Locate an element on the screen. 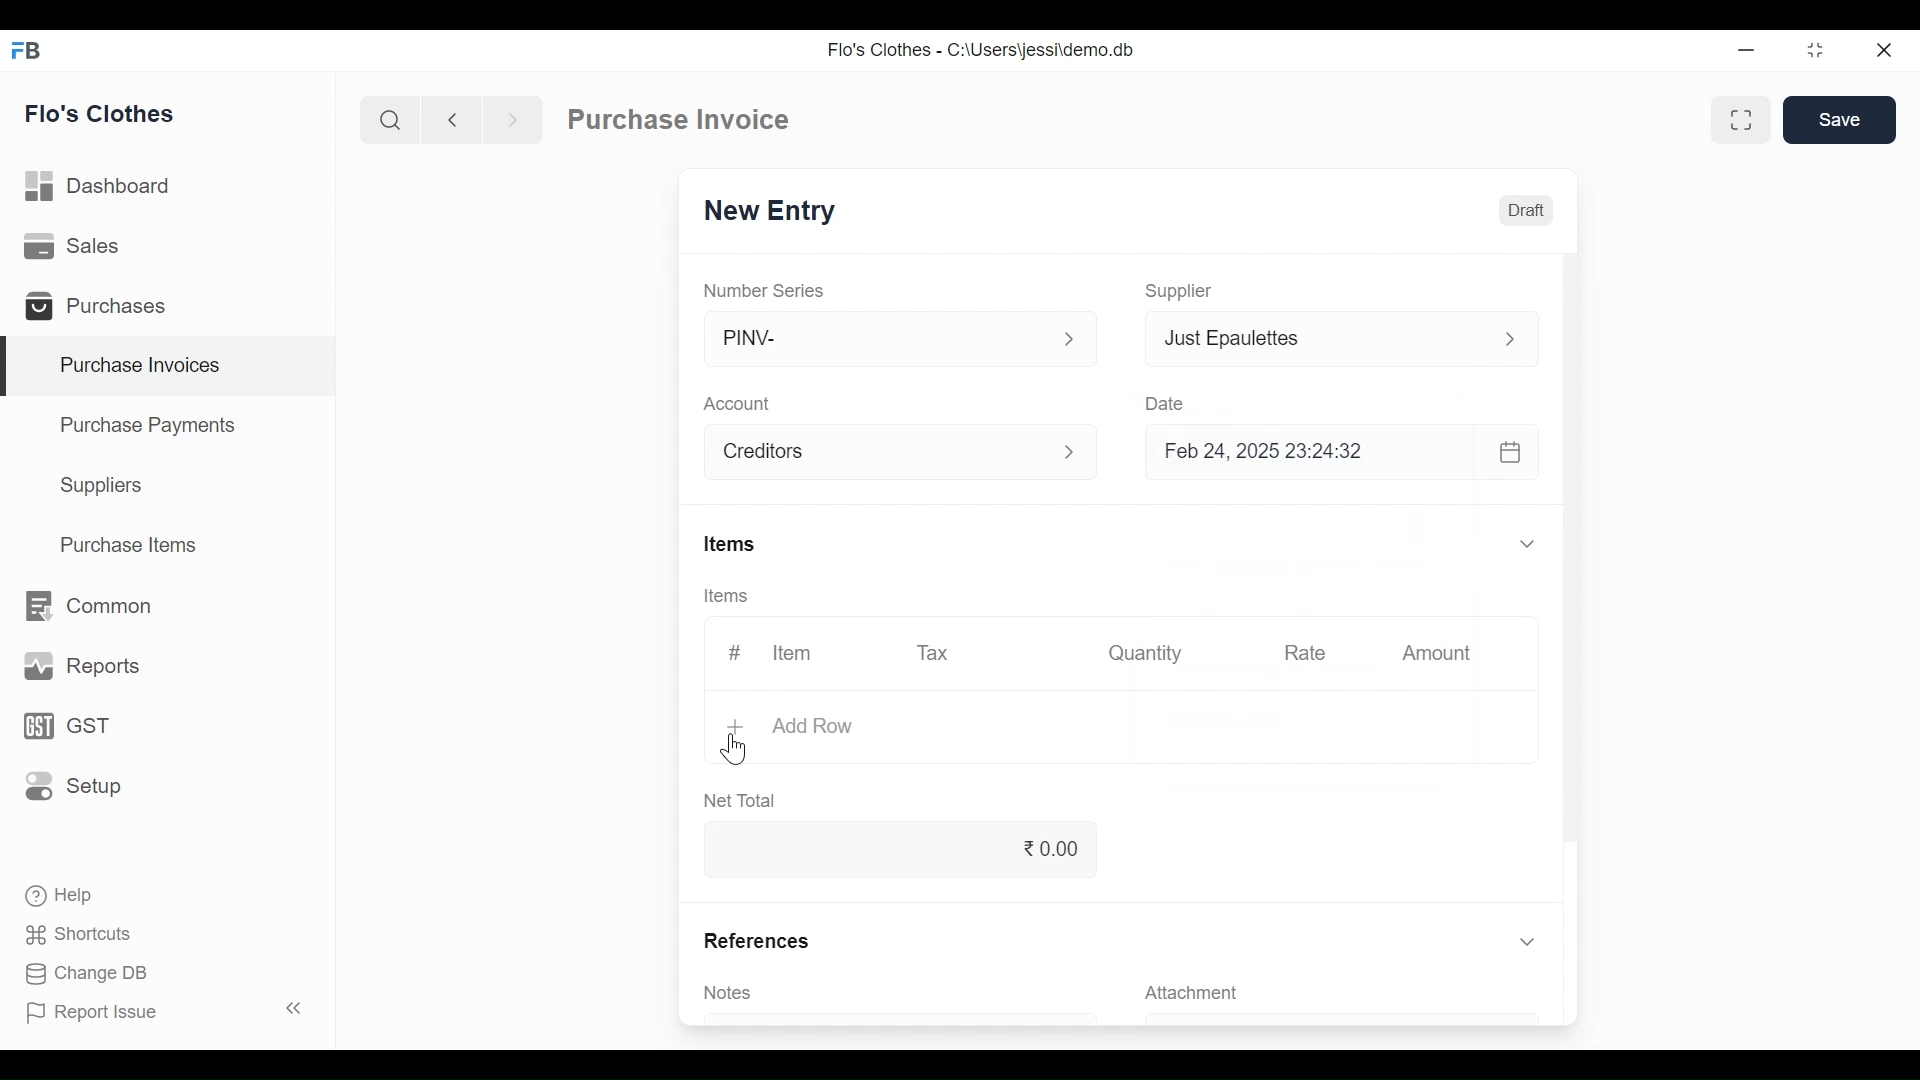  Expand is located at coordinates (1530, 543).